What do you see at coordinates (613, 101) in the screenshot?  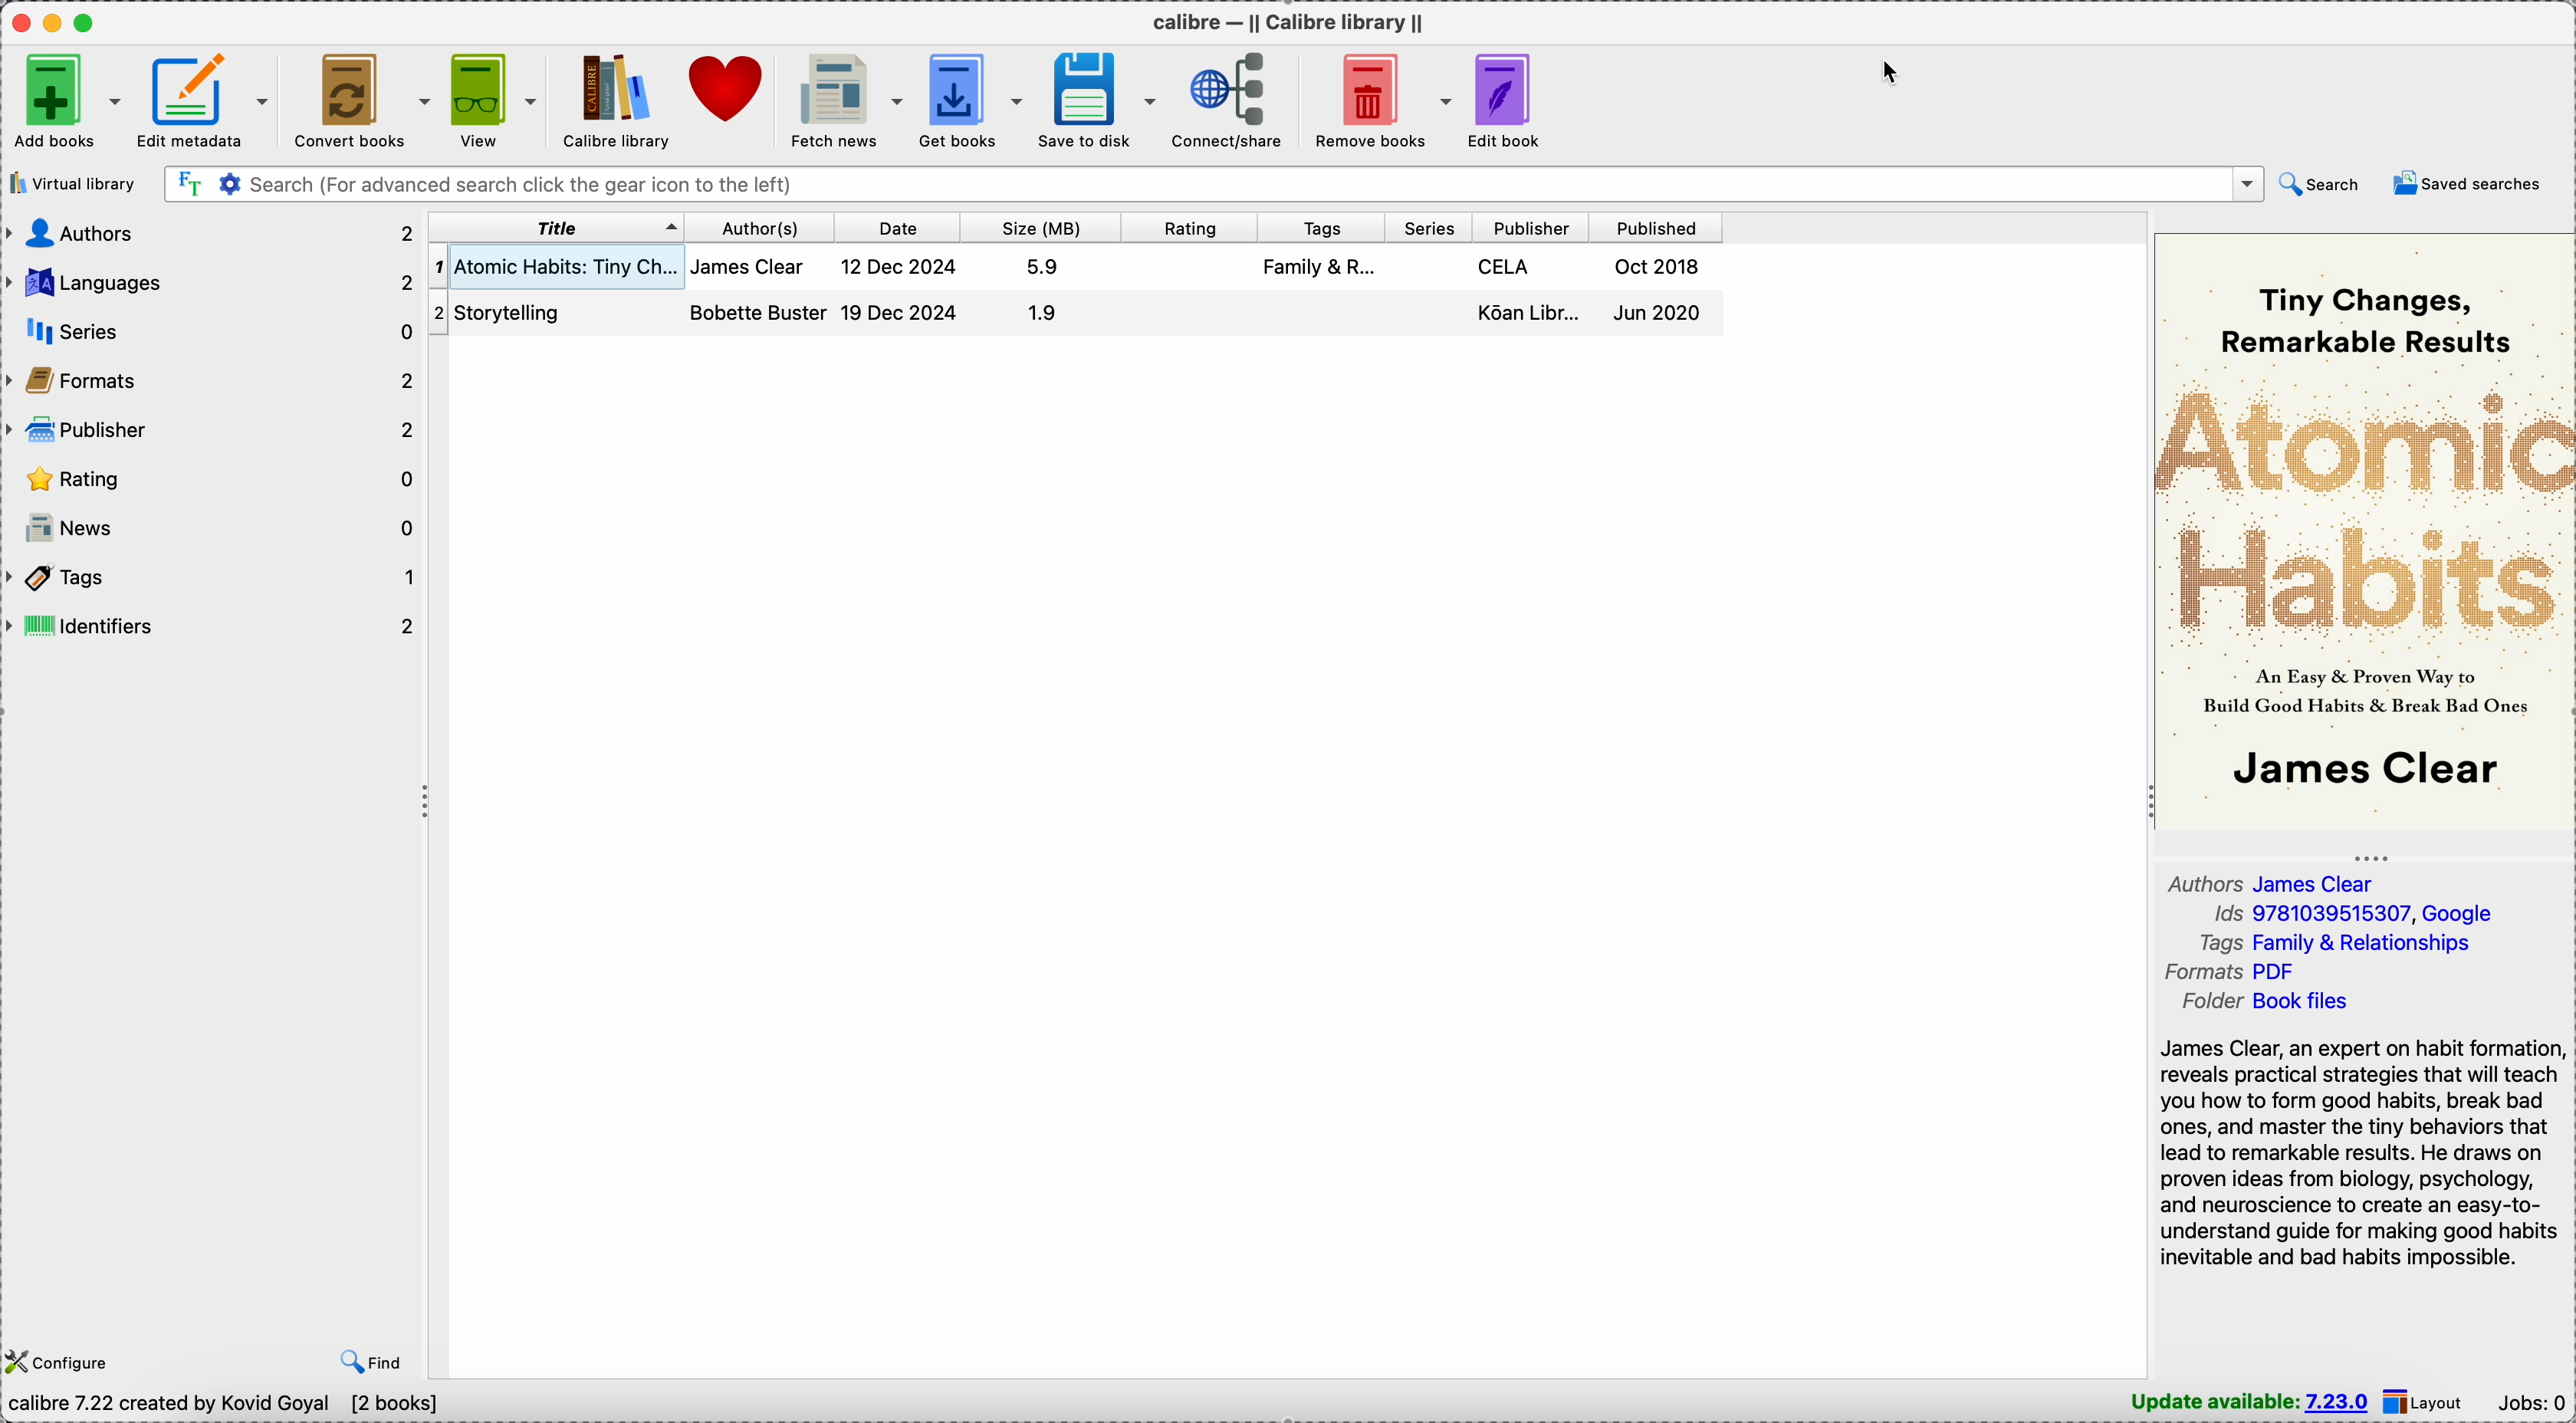 I see `Calibre library` at bounding box center [613, 101].